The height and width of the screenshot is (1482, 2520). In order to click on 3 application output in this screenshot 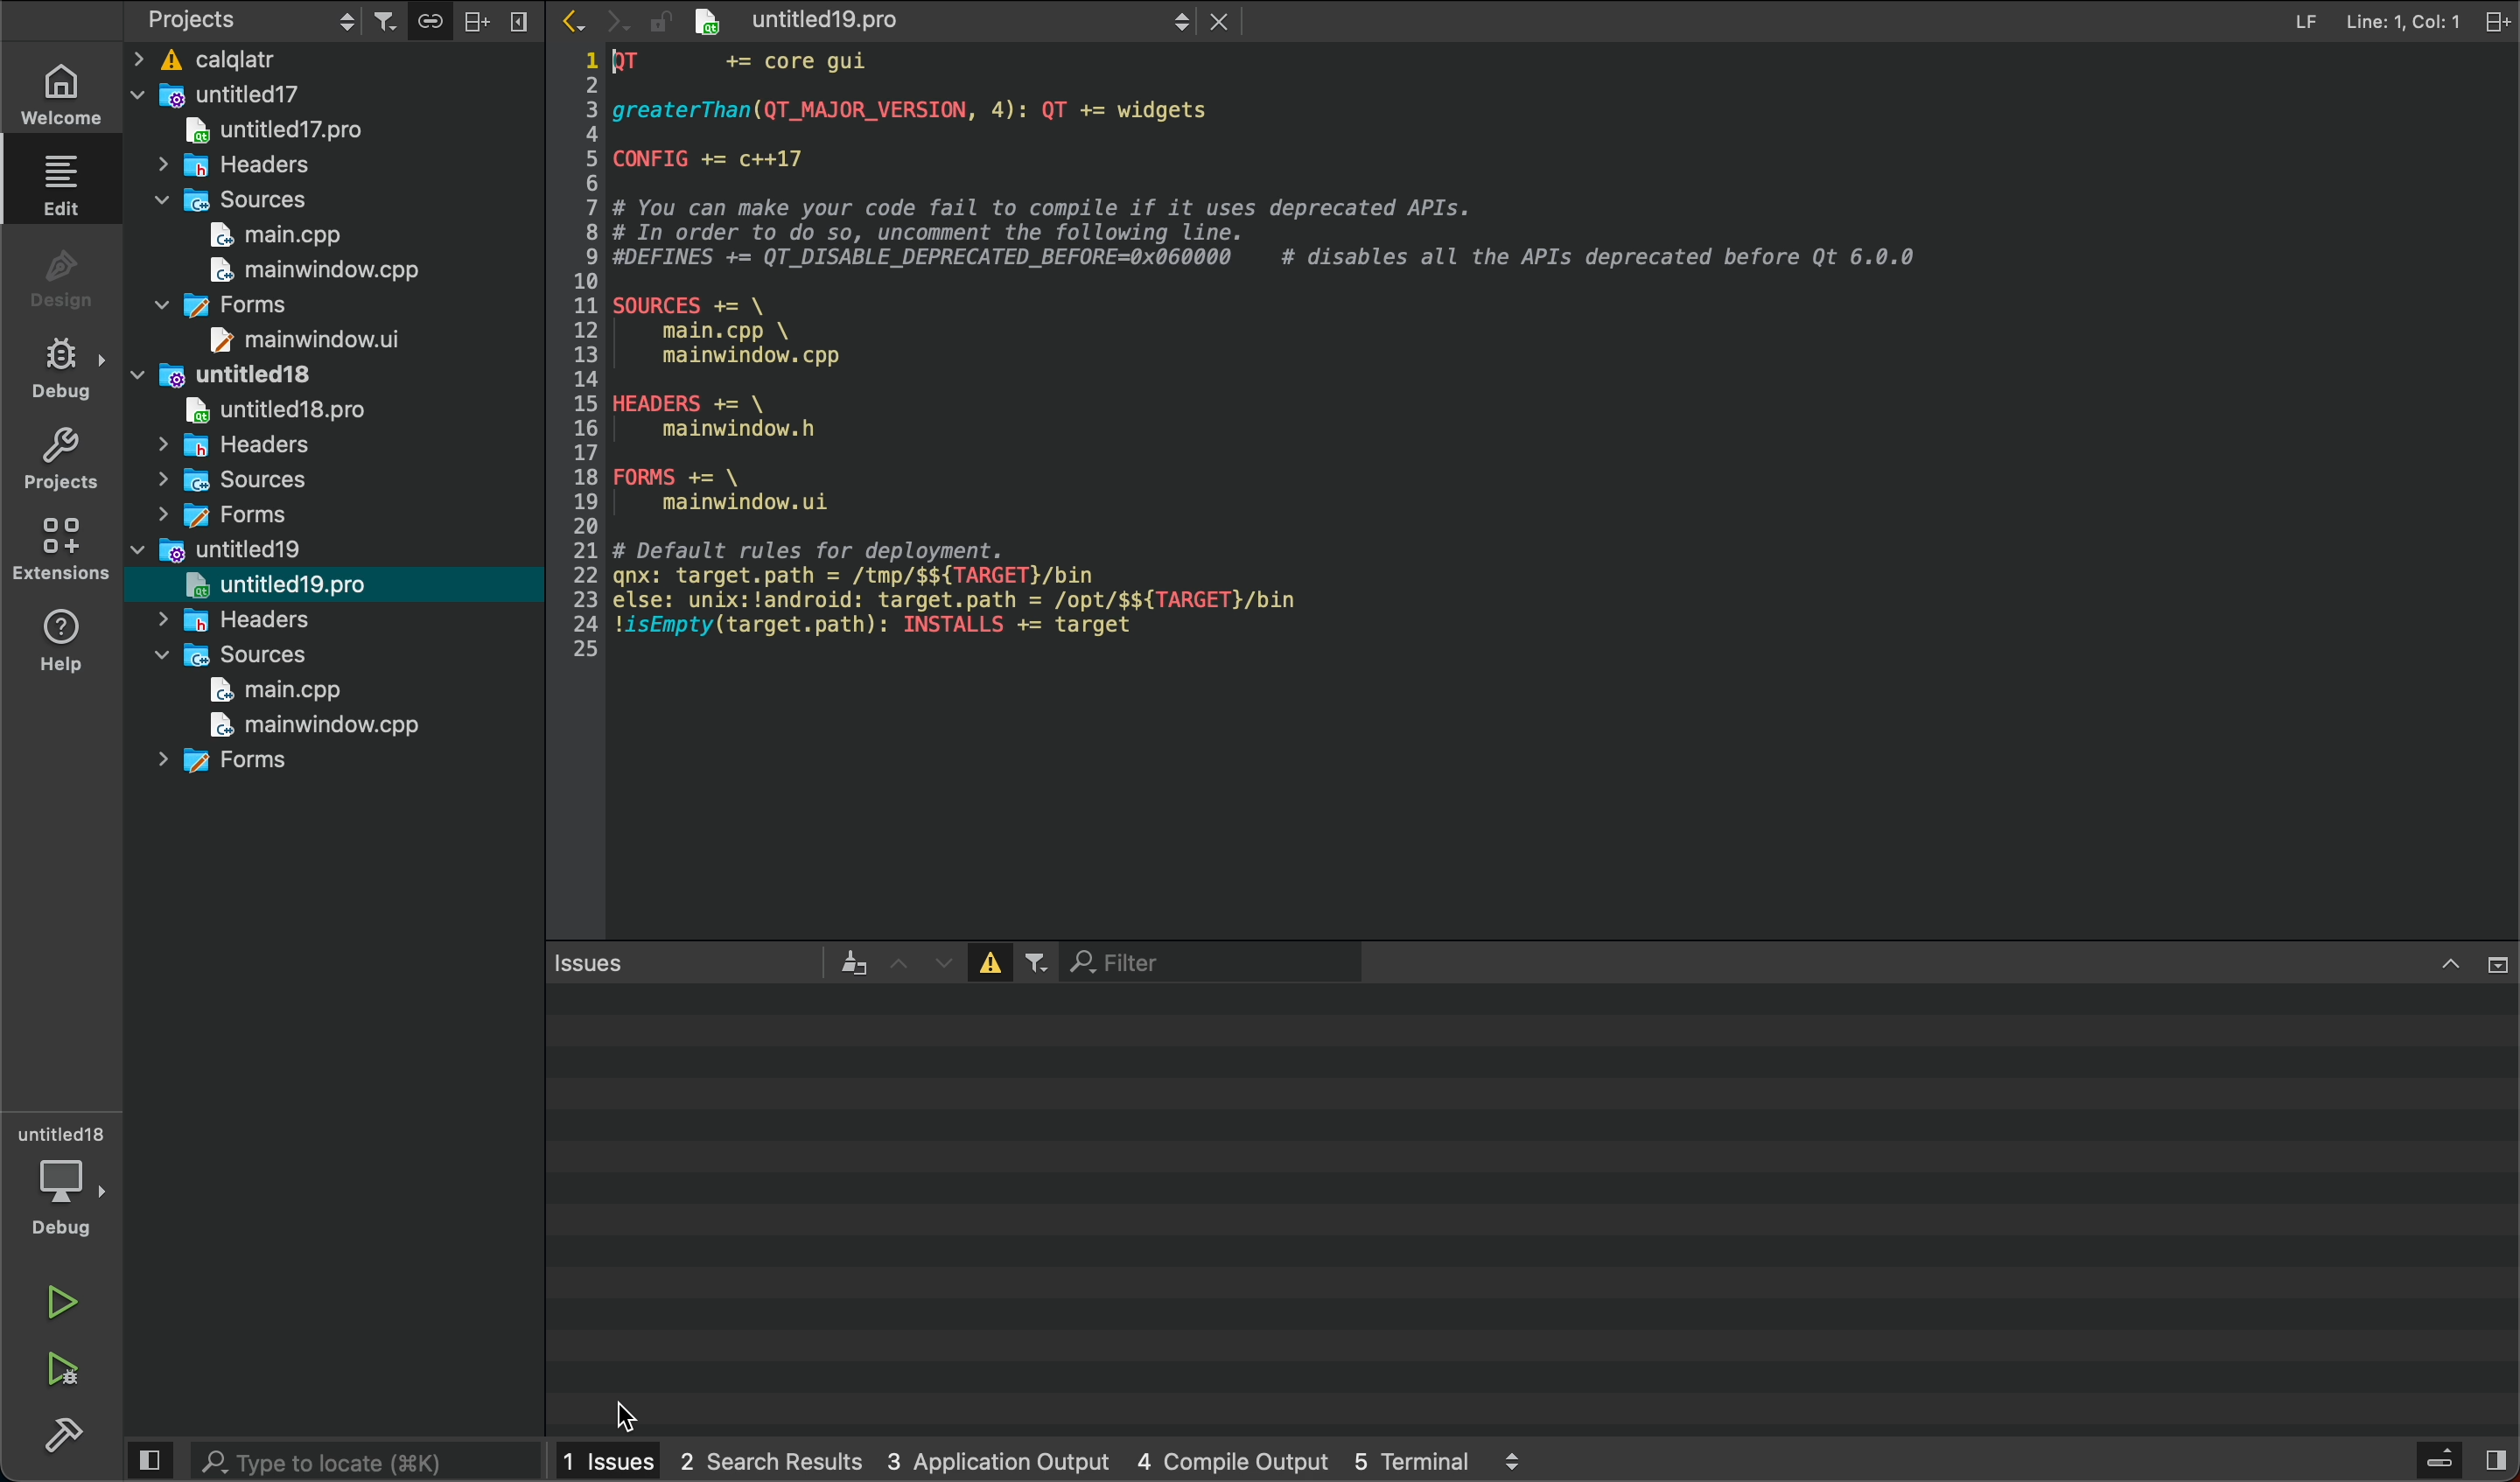, I will do `click(1006, 1458)`.